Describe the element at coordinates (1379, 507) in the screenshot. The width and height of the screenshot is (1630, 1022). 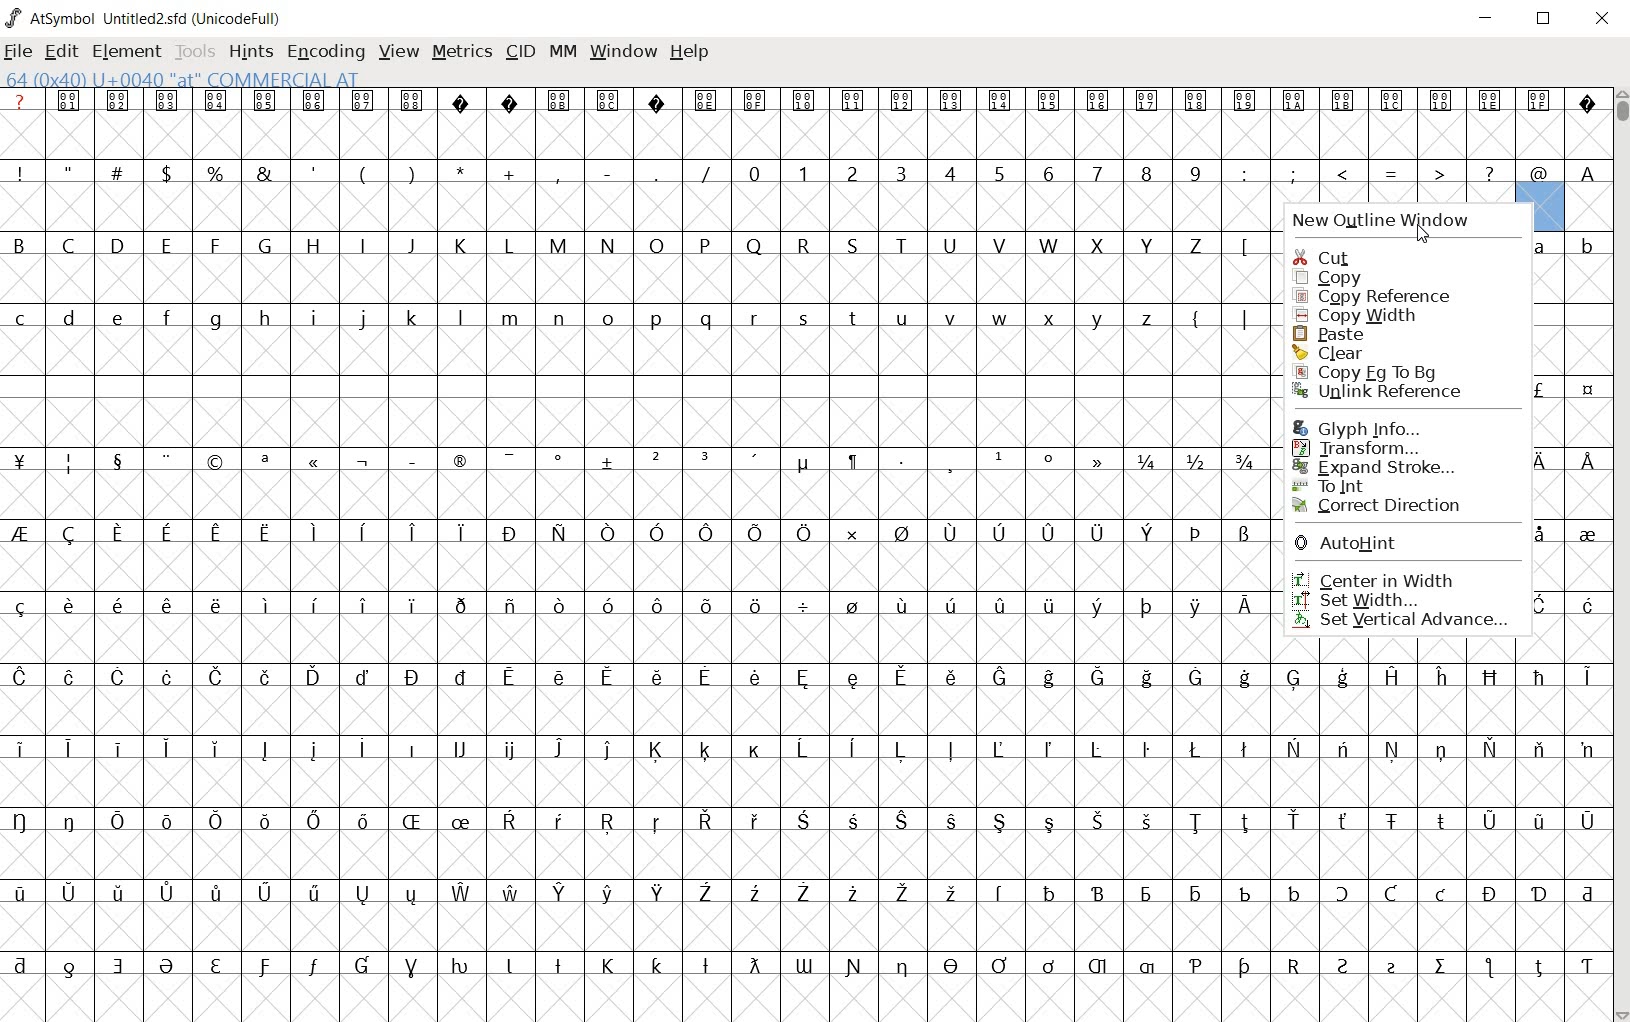
I see `correct direction` at that location.